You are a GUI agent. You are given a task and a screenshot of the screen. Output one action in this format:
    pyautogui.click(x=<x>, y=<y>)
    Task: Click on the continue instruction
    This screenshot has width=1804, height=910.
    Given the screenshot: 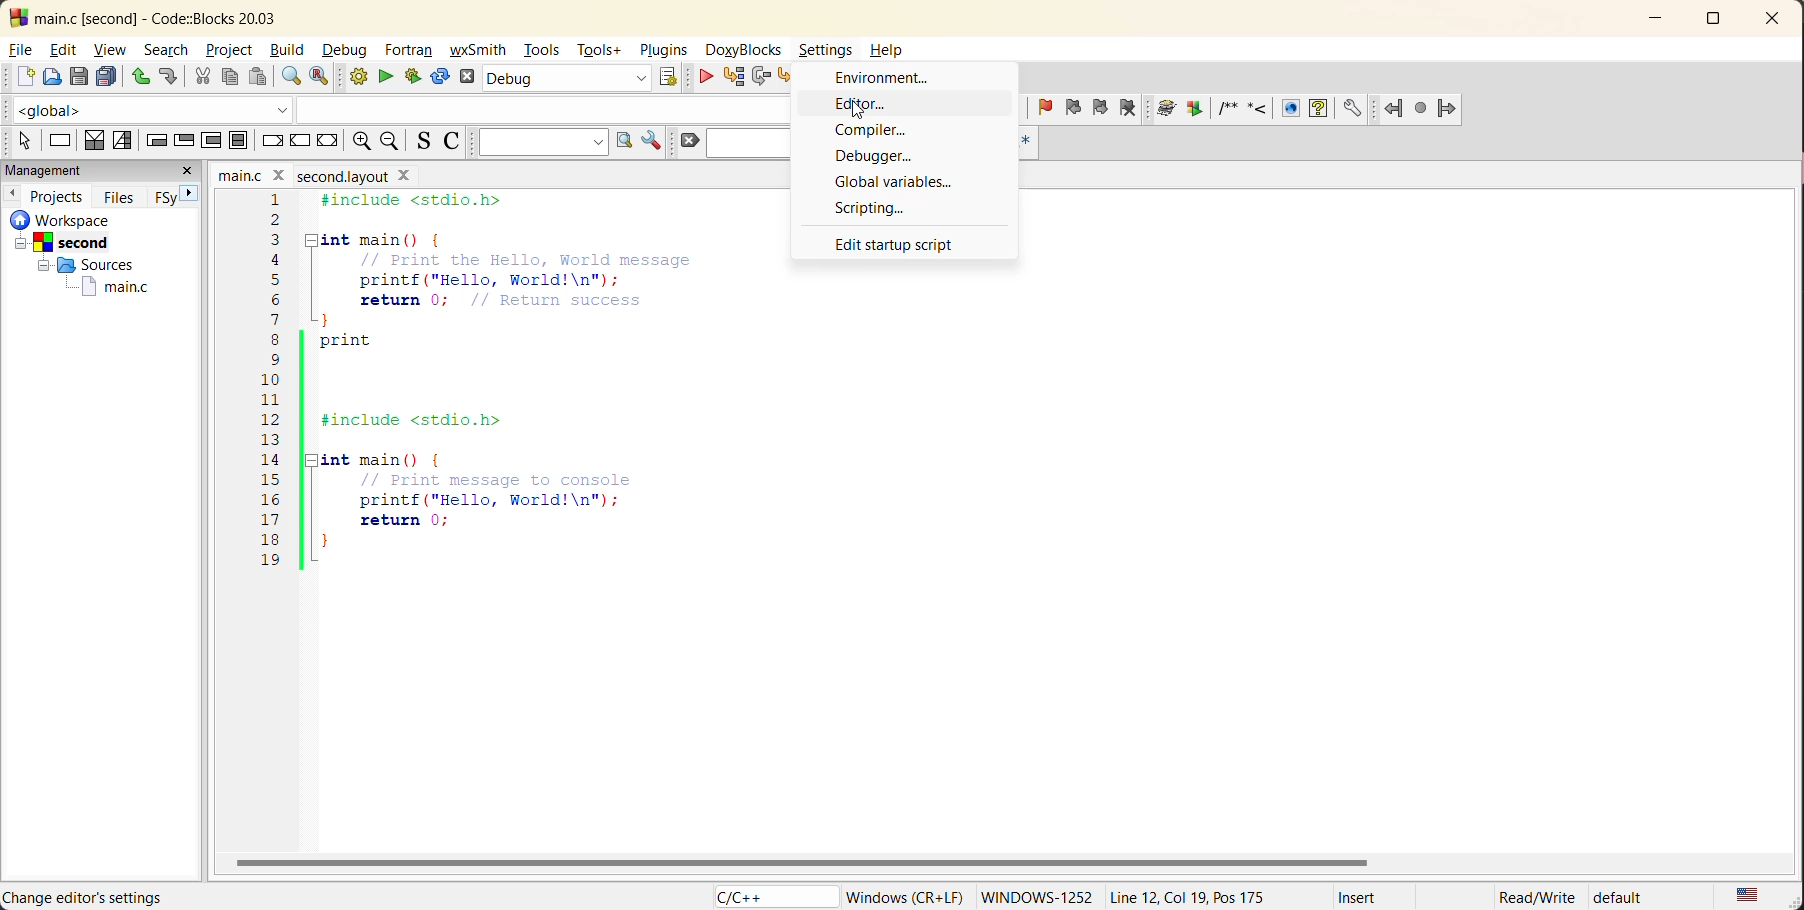 What is the action you would take?
    pyautogui.click(x=300, y=140)
    